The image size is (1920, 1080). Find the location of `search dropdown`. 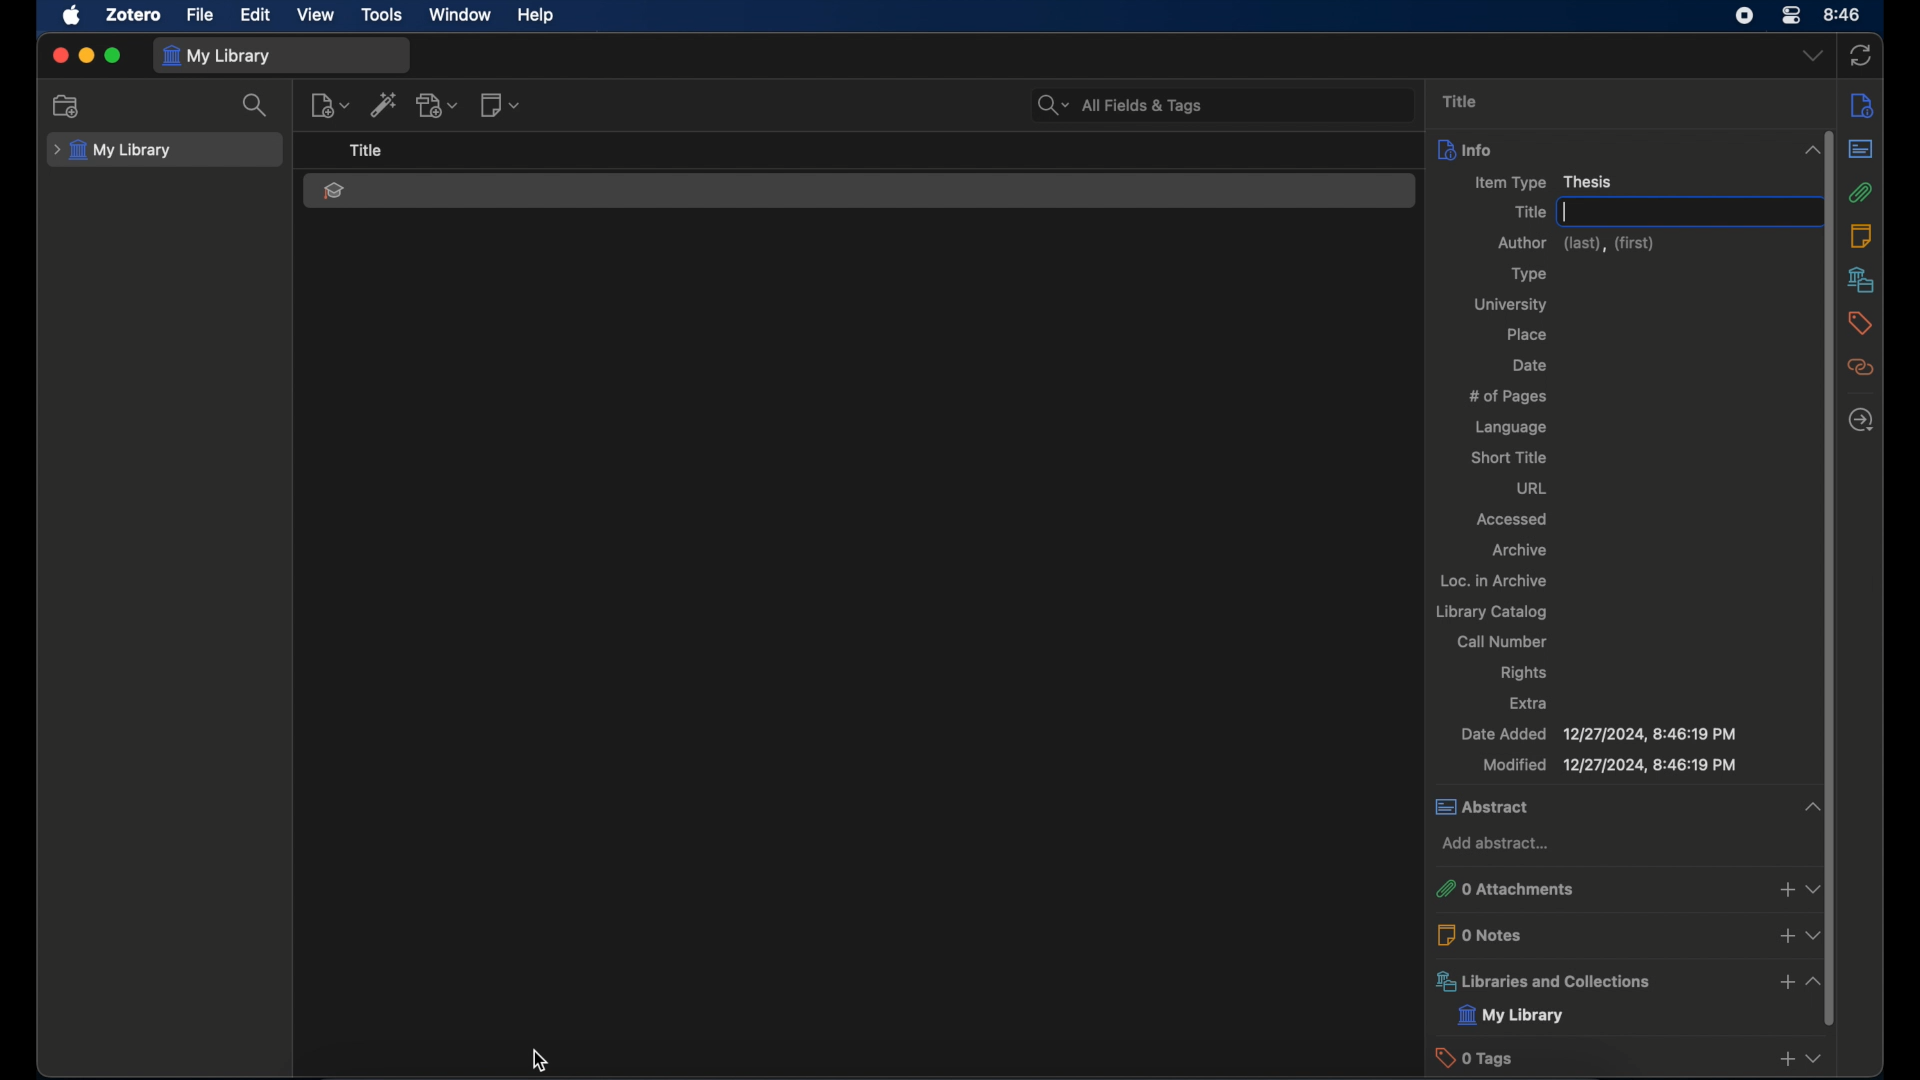

search dropdown is located at coordinates (1050, 105).